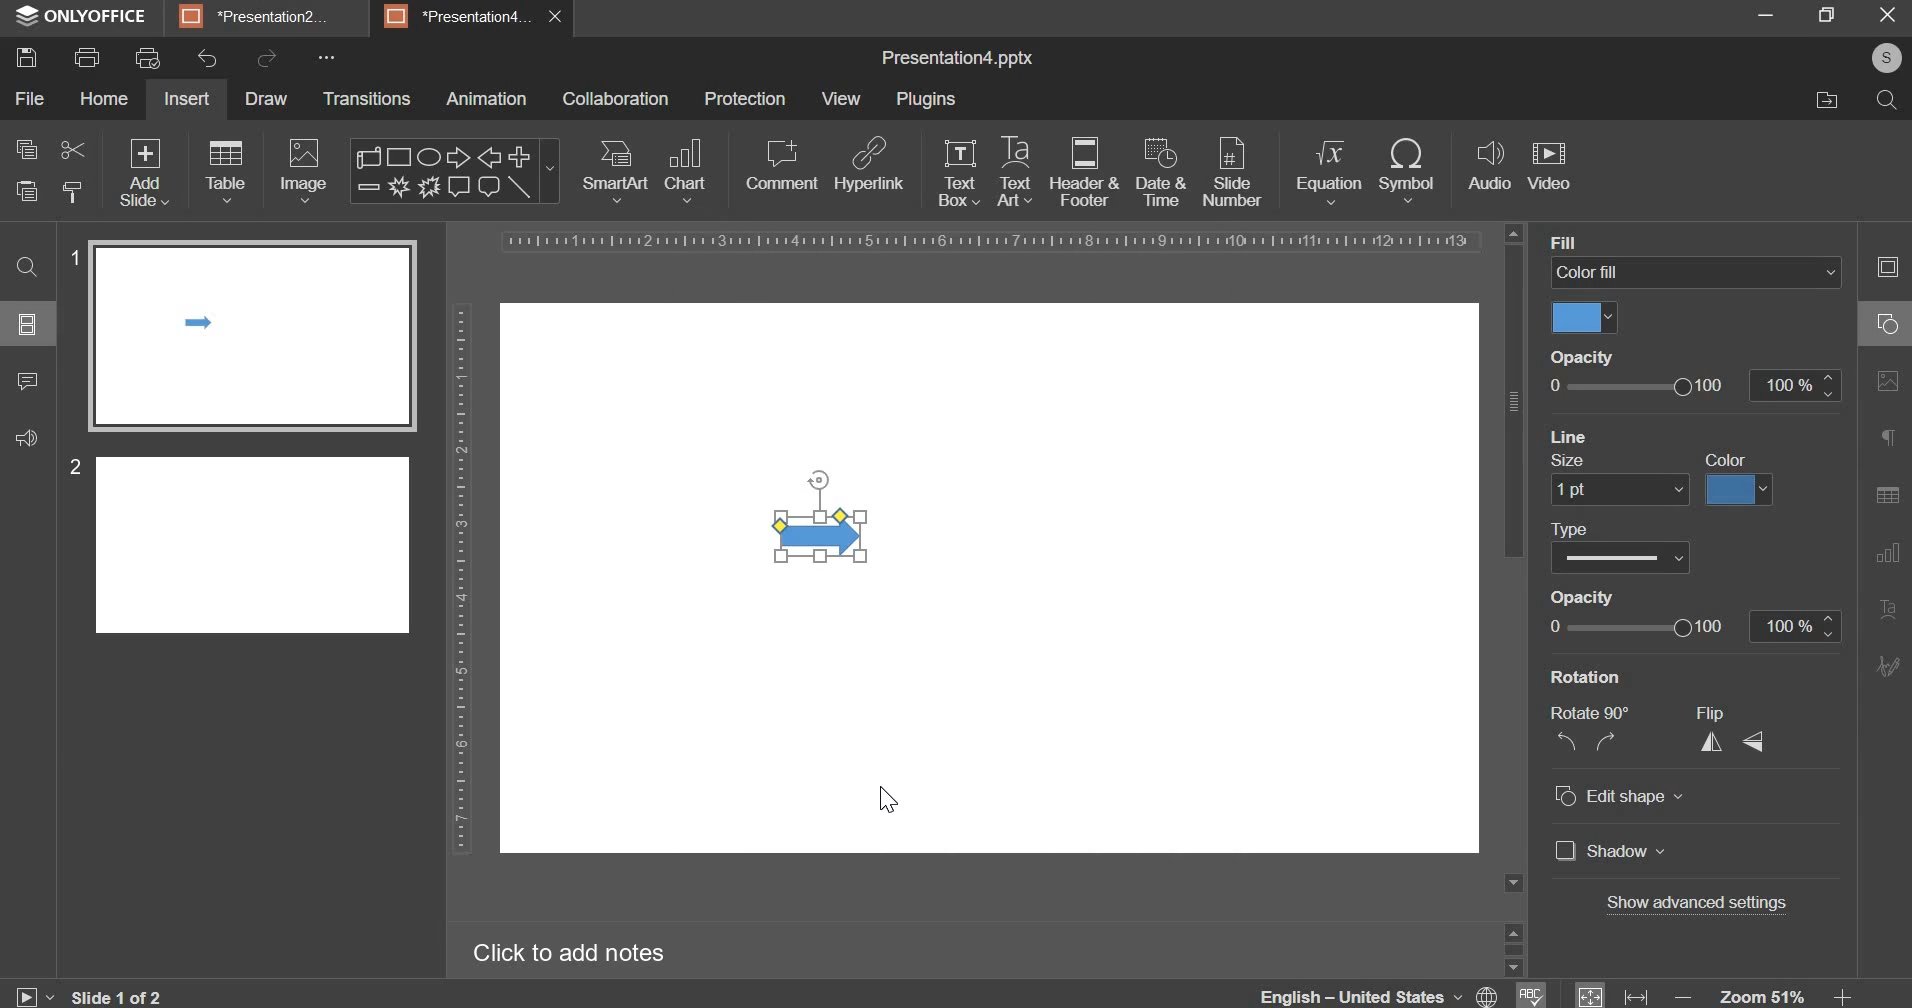  I want to click on Fill, so click(1569, 241).